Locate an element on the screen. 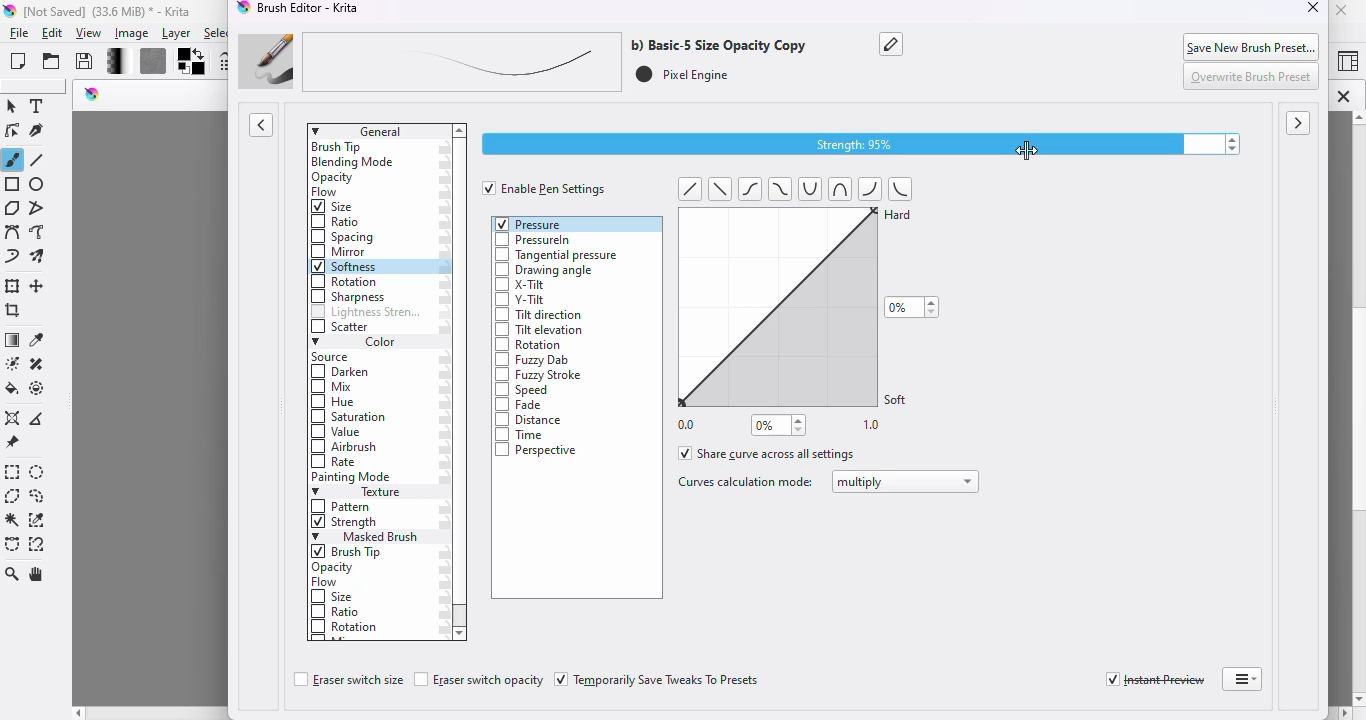  logo is located at coordinates (10, 12).